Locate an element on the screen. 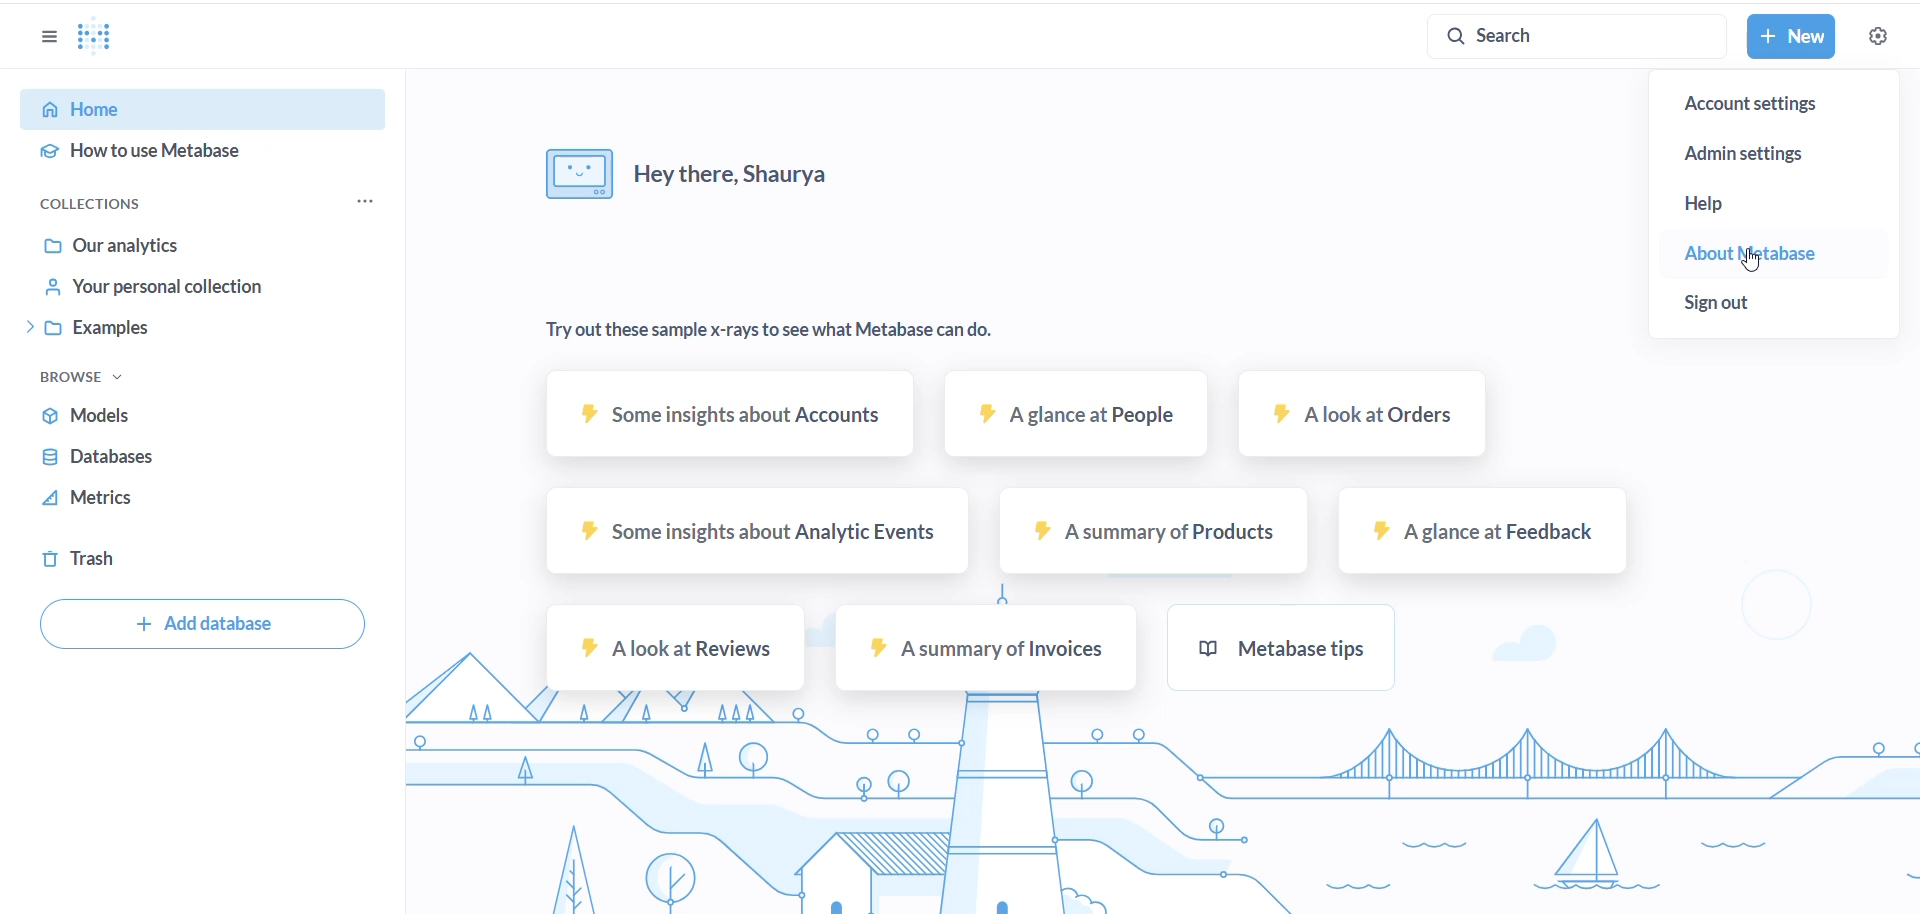 This screenshot has width=1920, height=914. A look at review sample is located at coordinates (671, 654).